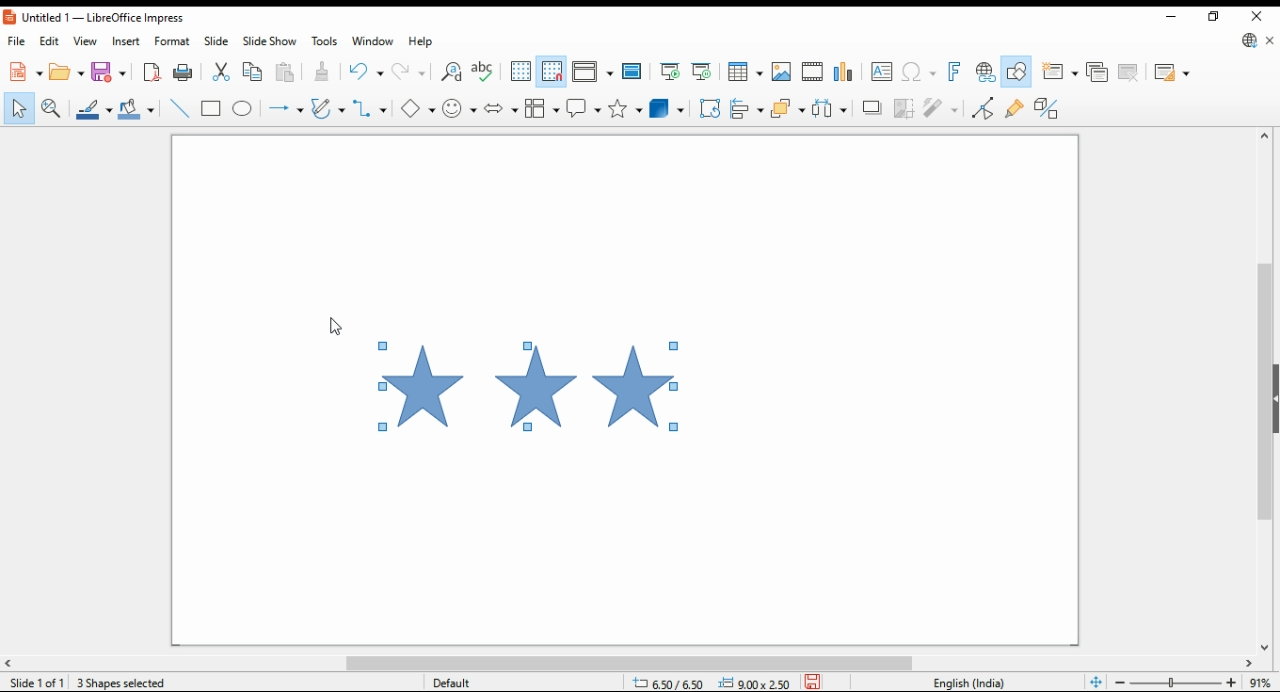  What do you see at coordinates (179, 109) in the screenshot?
I see `insert line` at bounding box center [179, 109].